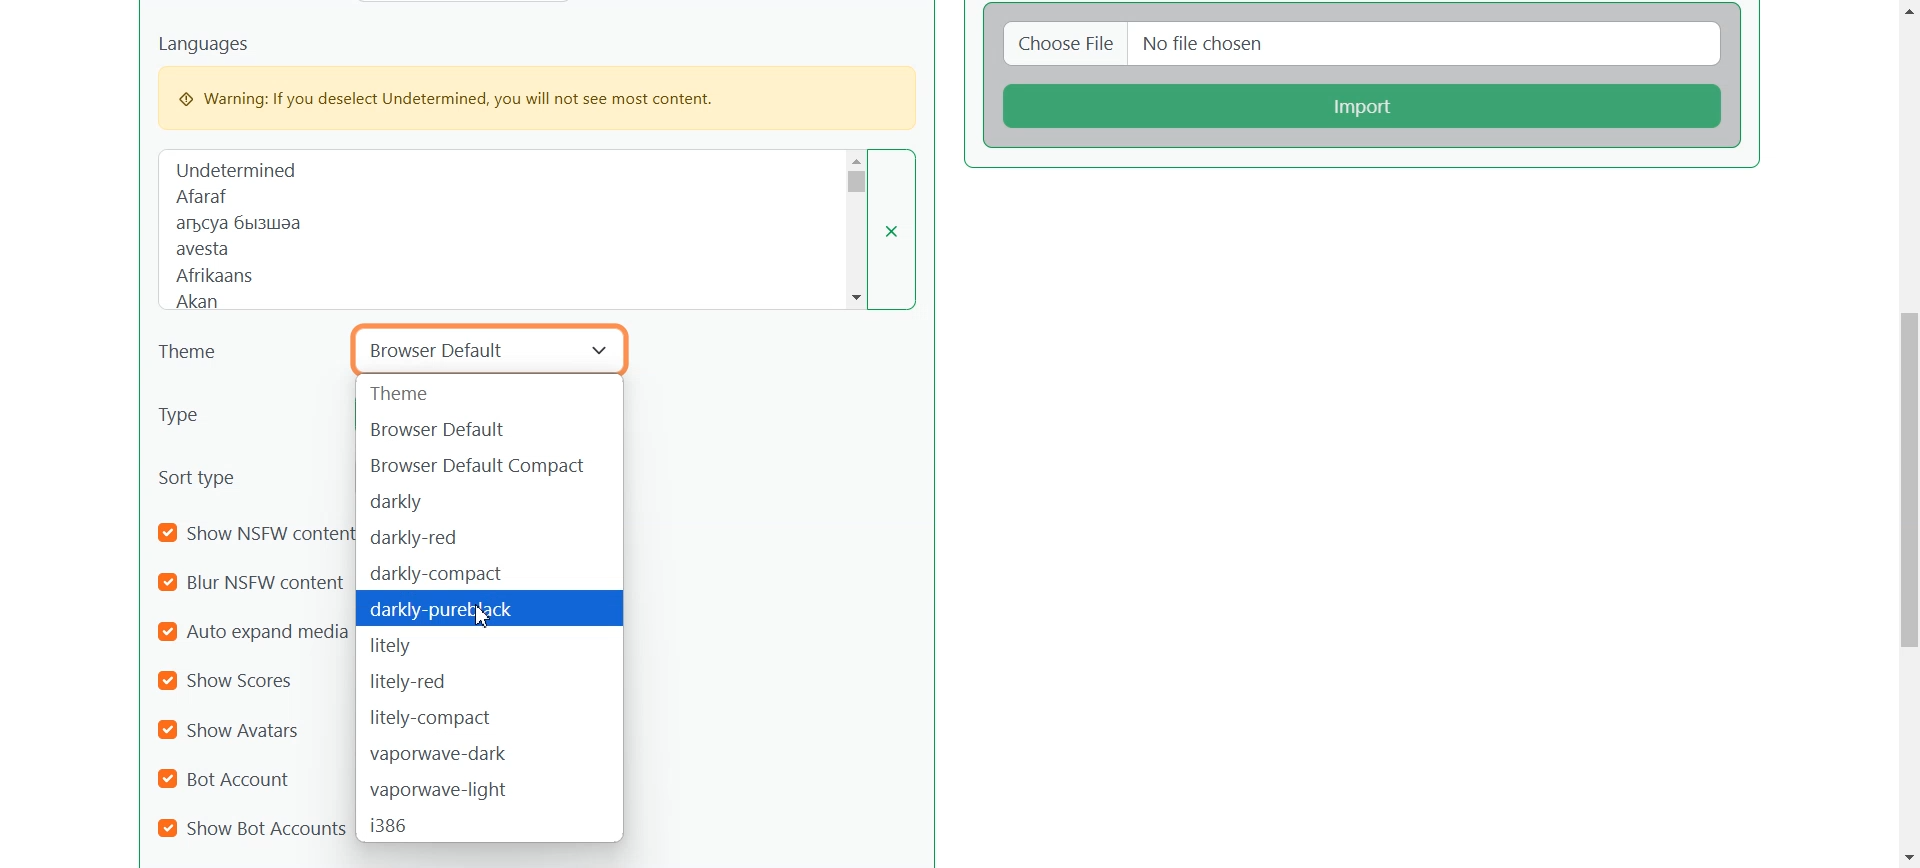  What do you see at coordinates (1907, 434) in the screenshot?
I see `Vertical Scroll bar` at bounding box center [1907, 434].